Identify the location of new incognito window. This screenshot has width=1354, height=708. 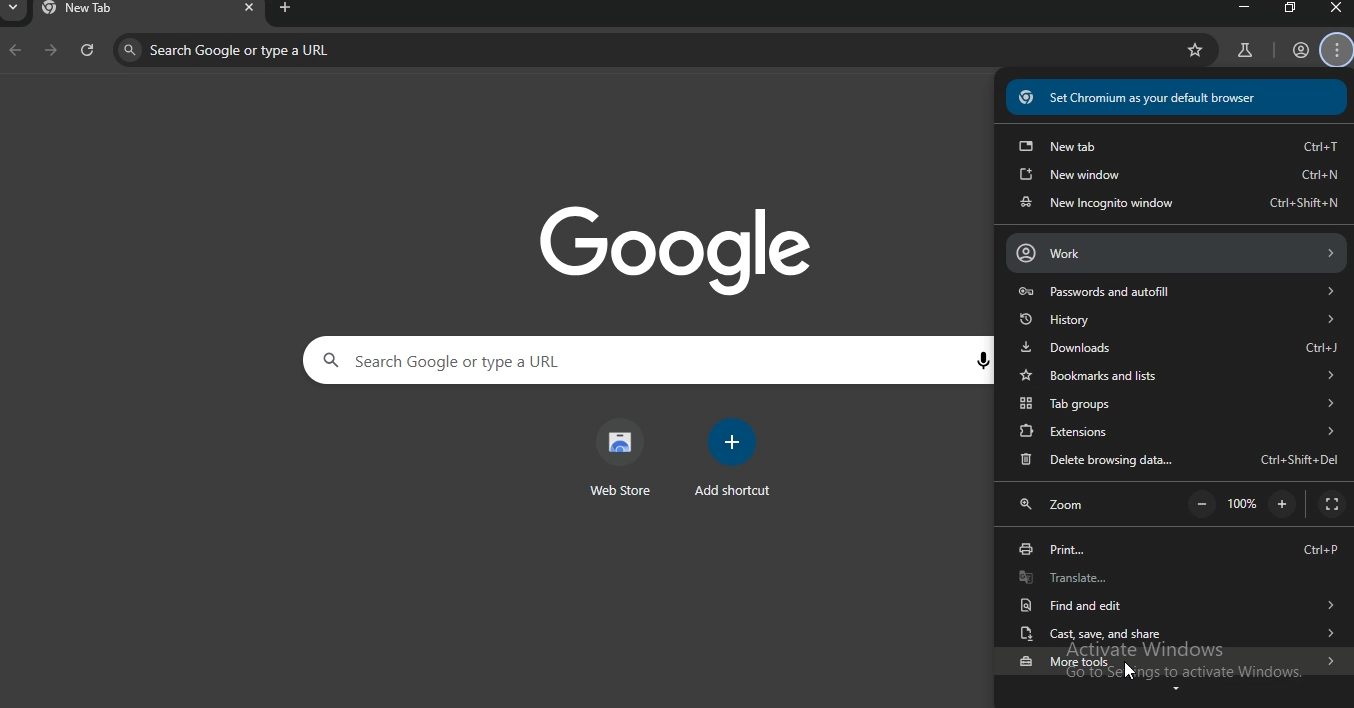
(1177, 203).